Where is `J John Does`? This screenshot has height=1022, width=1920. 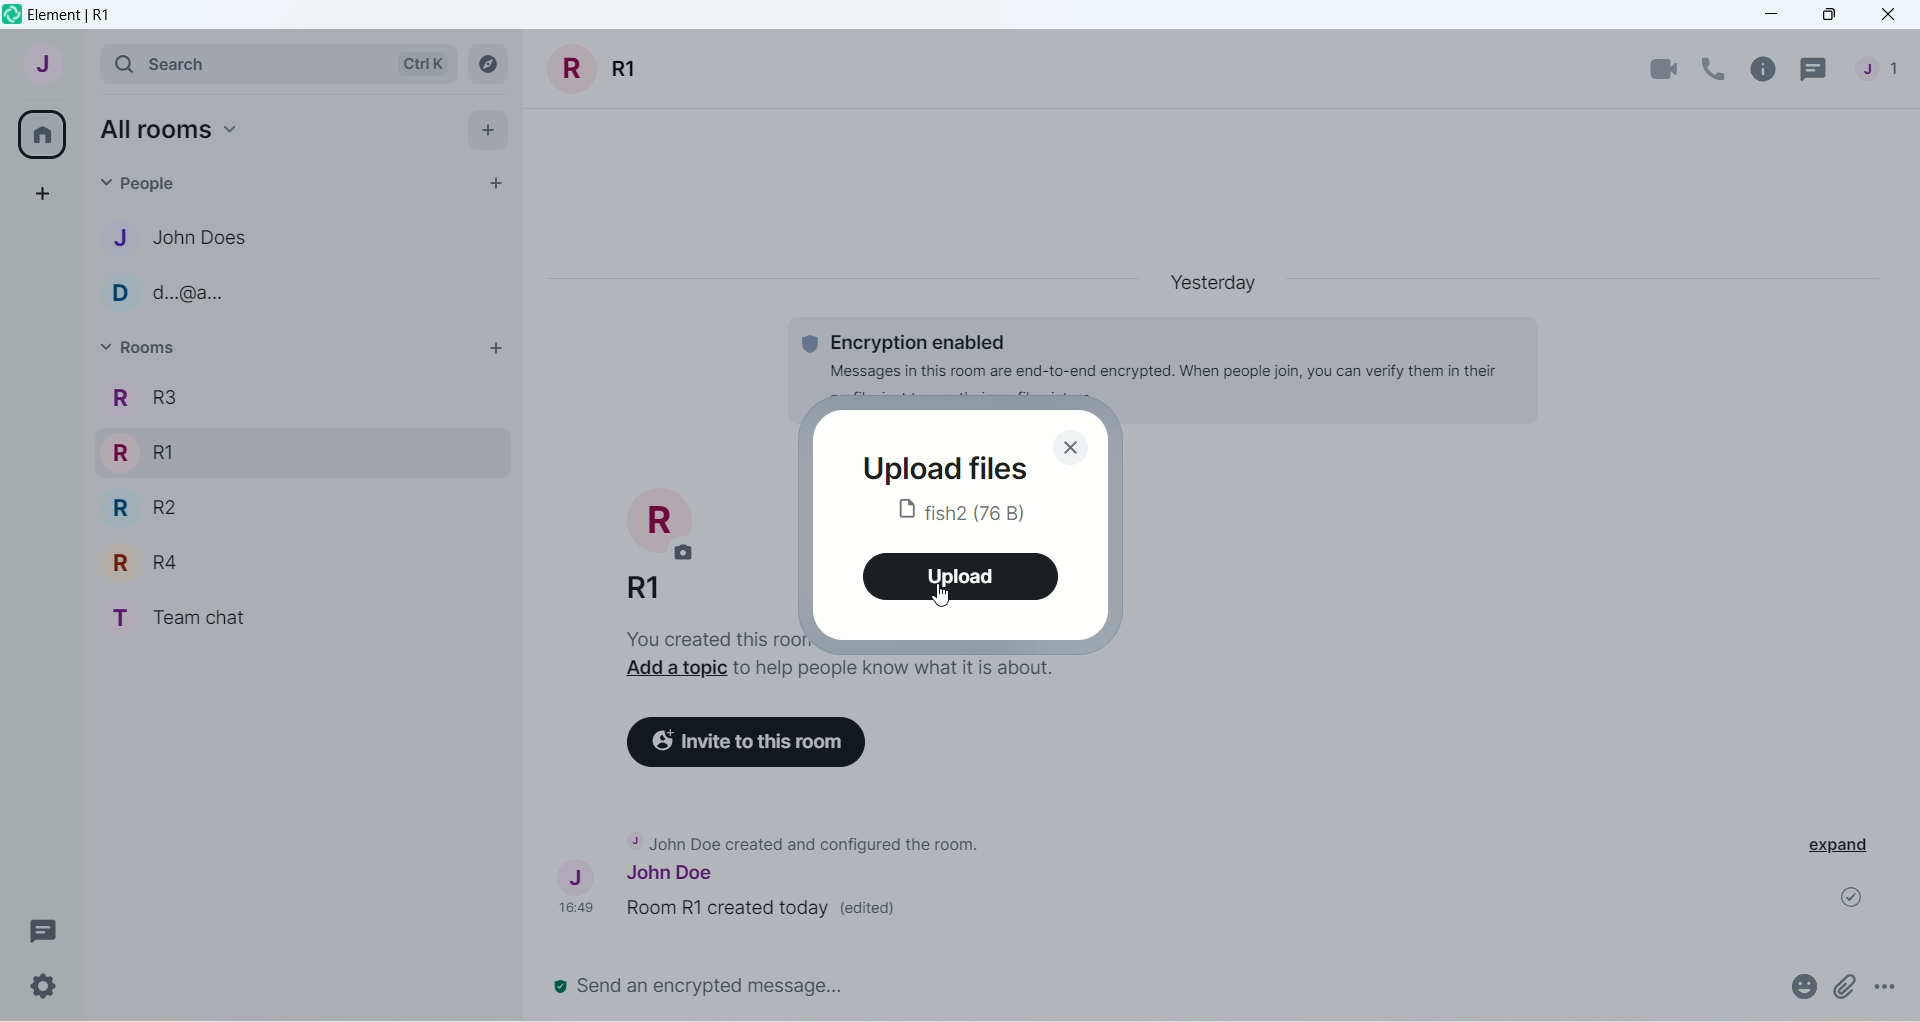
J John Does is located at coordinates (169, 240).